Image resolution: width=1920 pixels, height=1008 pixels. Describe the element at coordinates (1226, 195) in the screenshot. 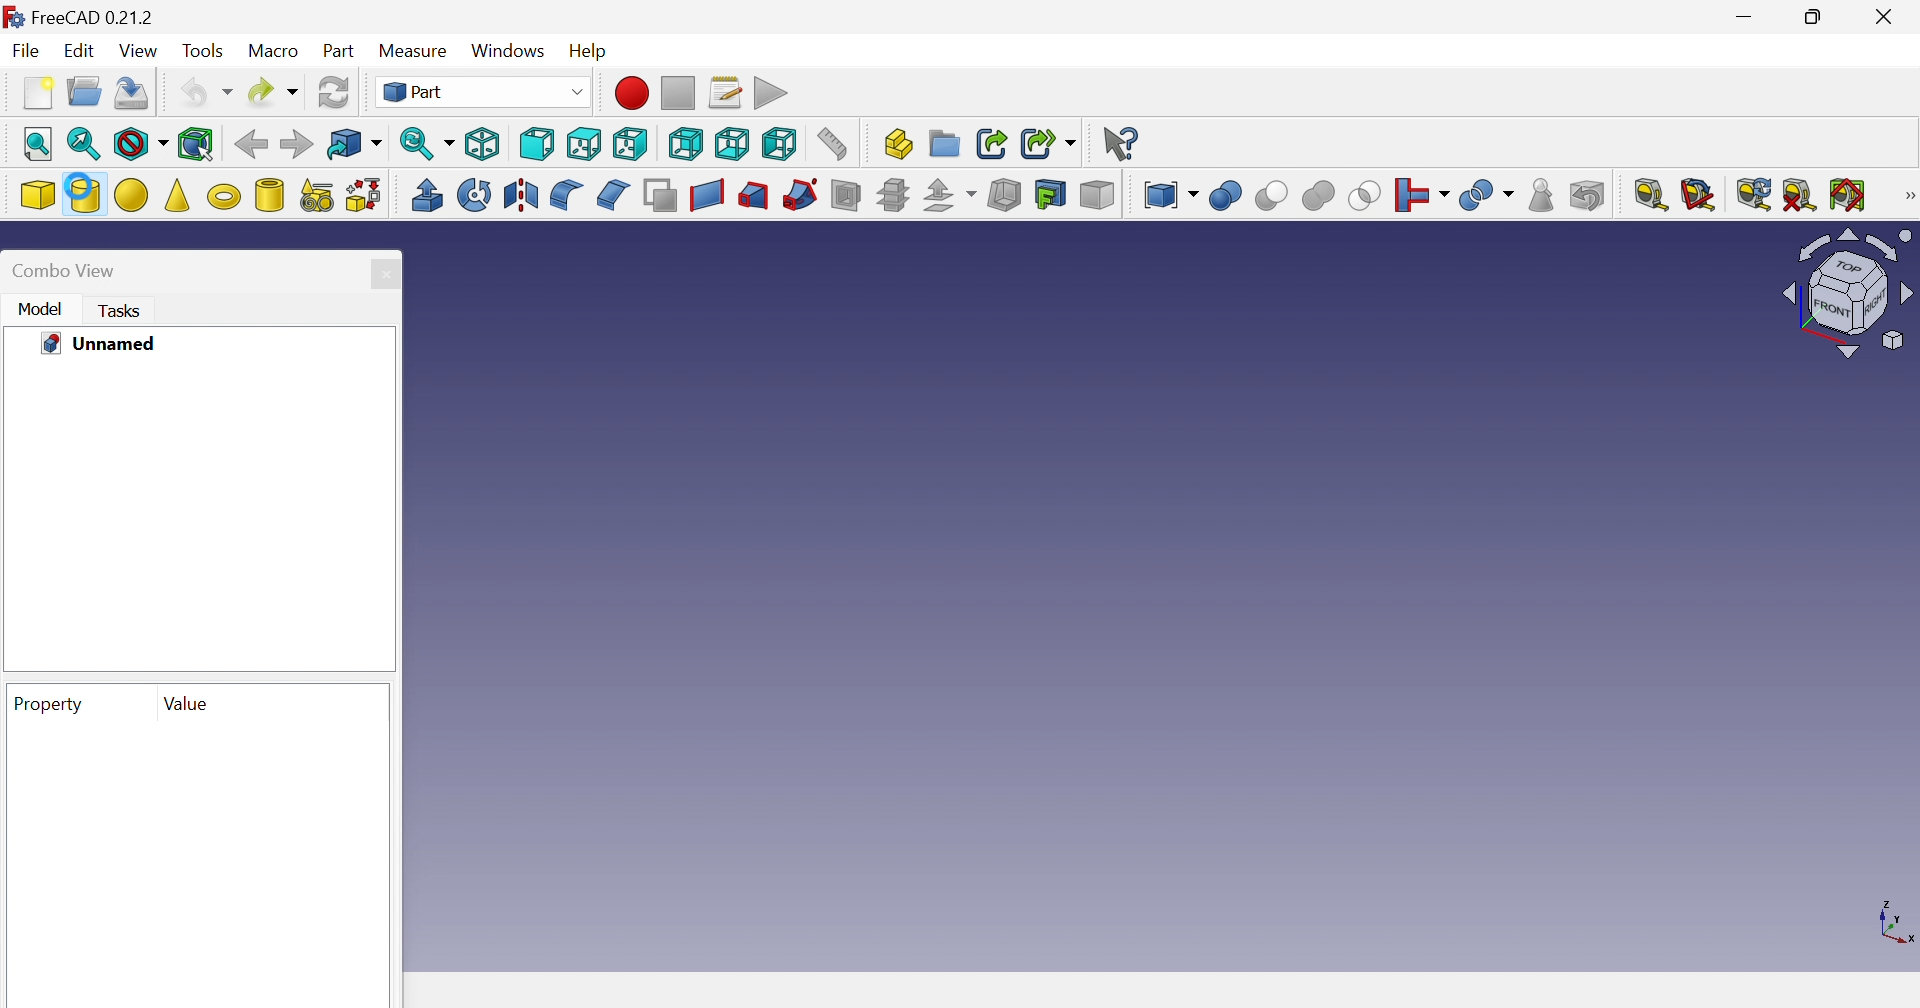

I see `Boolean` at that location.